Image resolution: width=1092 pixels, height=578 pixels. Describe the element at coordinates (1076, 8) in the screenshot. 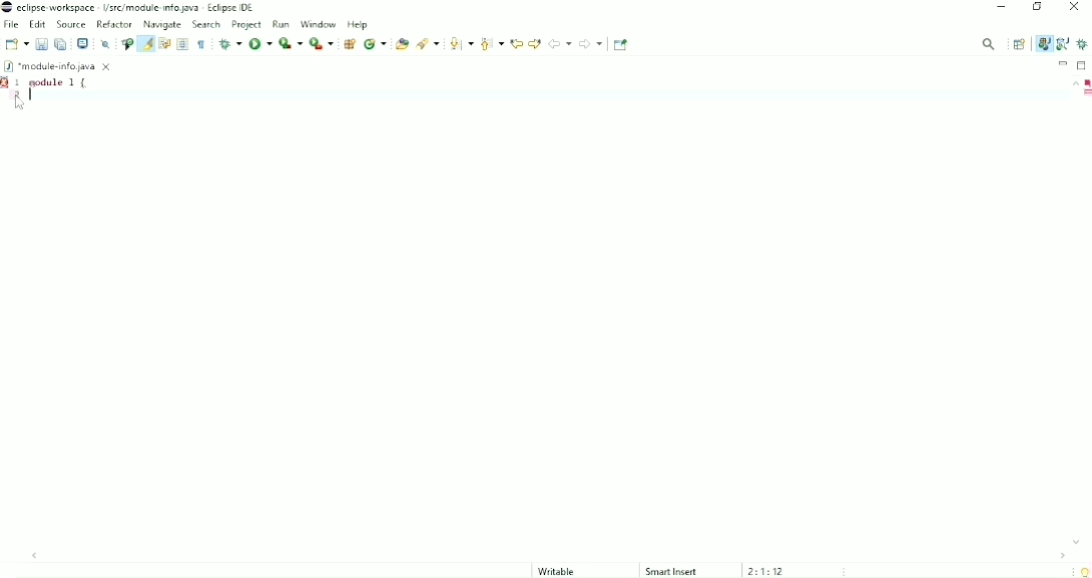

I see `Close` at that location.